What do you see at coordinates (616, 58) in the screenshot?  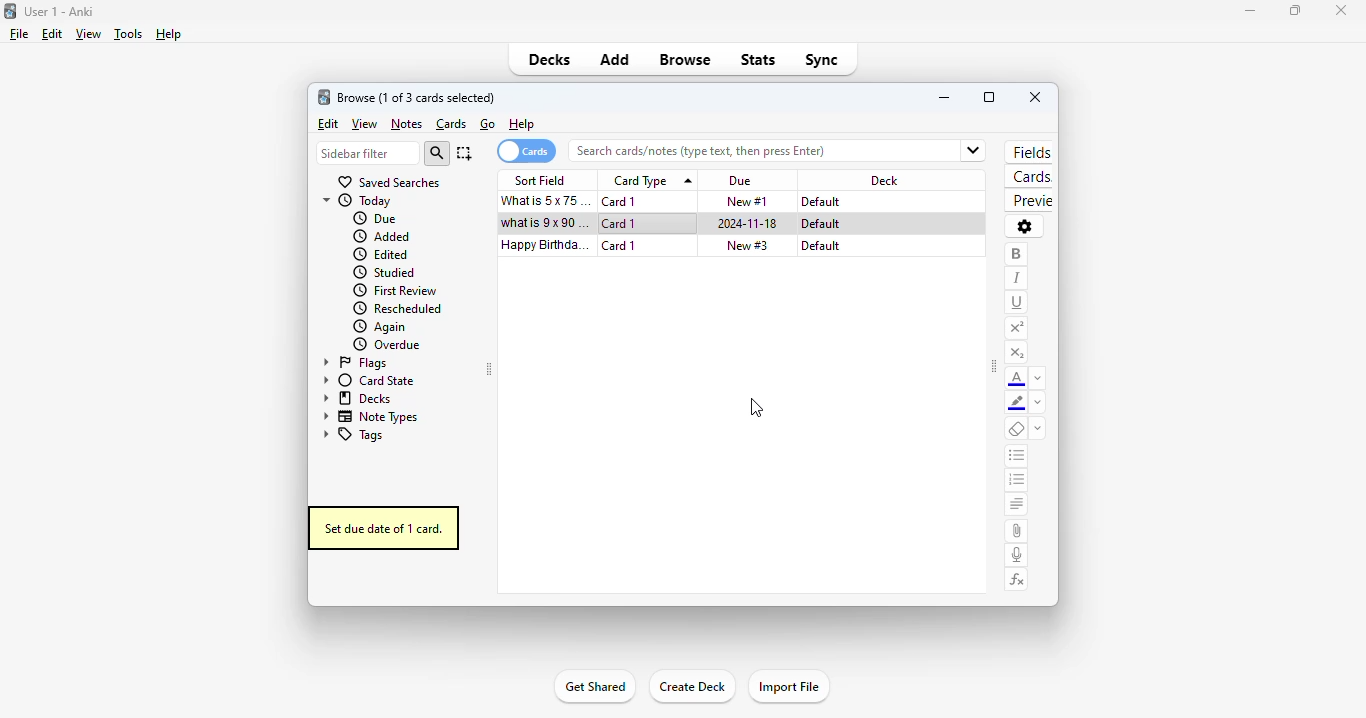 I see `add` at bounding box center [616, 58].